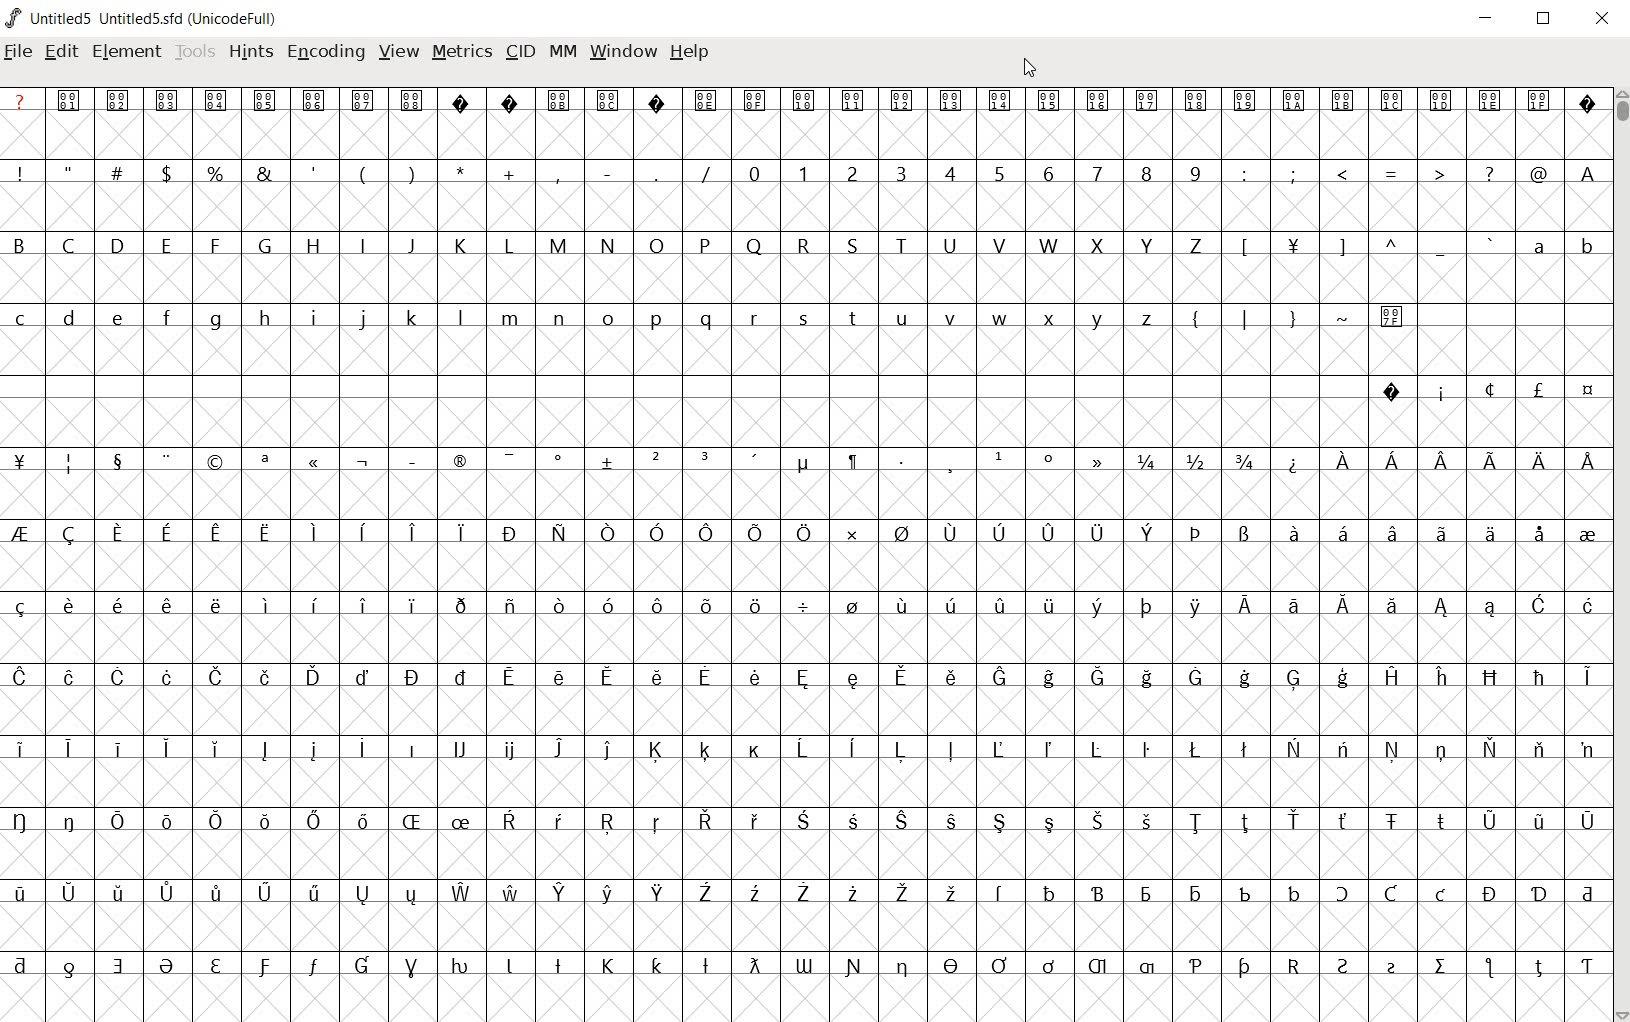 The width and height of the screenshot is (1630, 1022). I want to click on Symbol, so click(998, 460).